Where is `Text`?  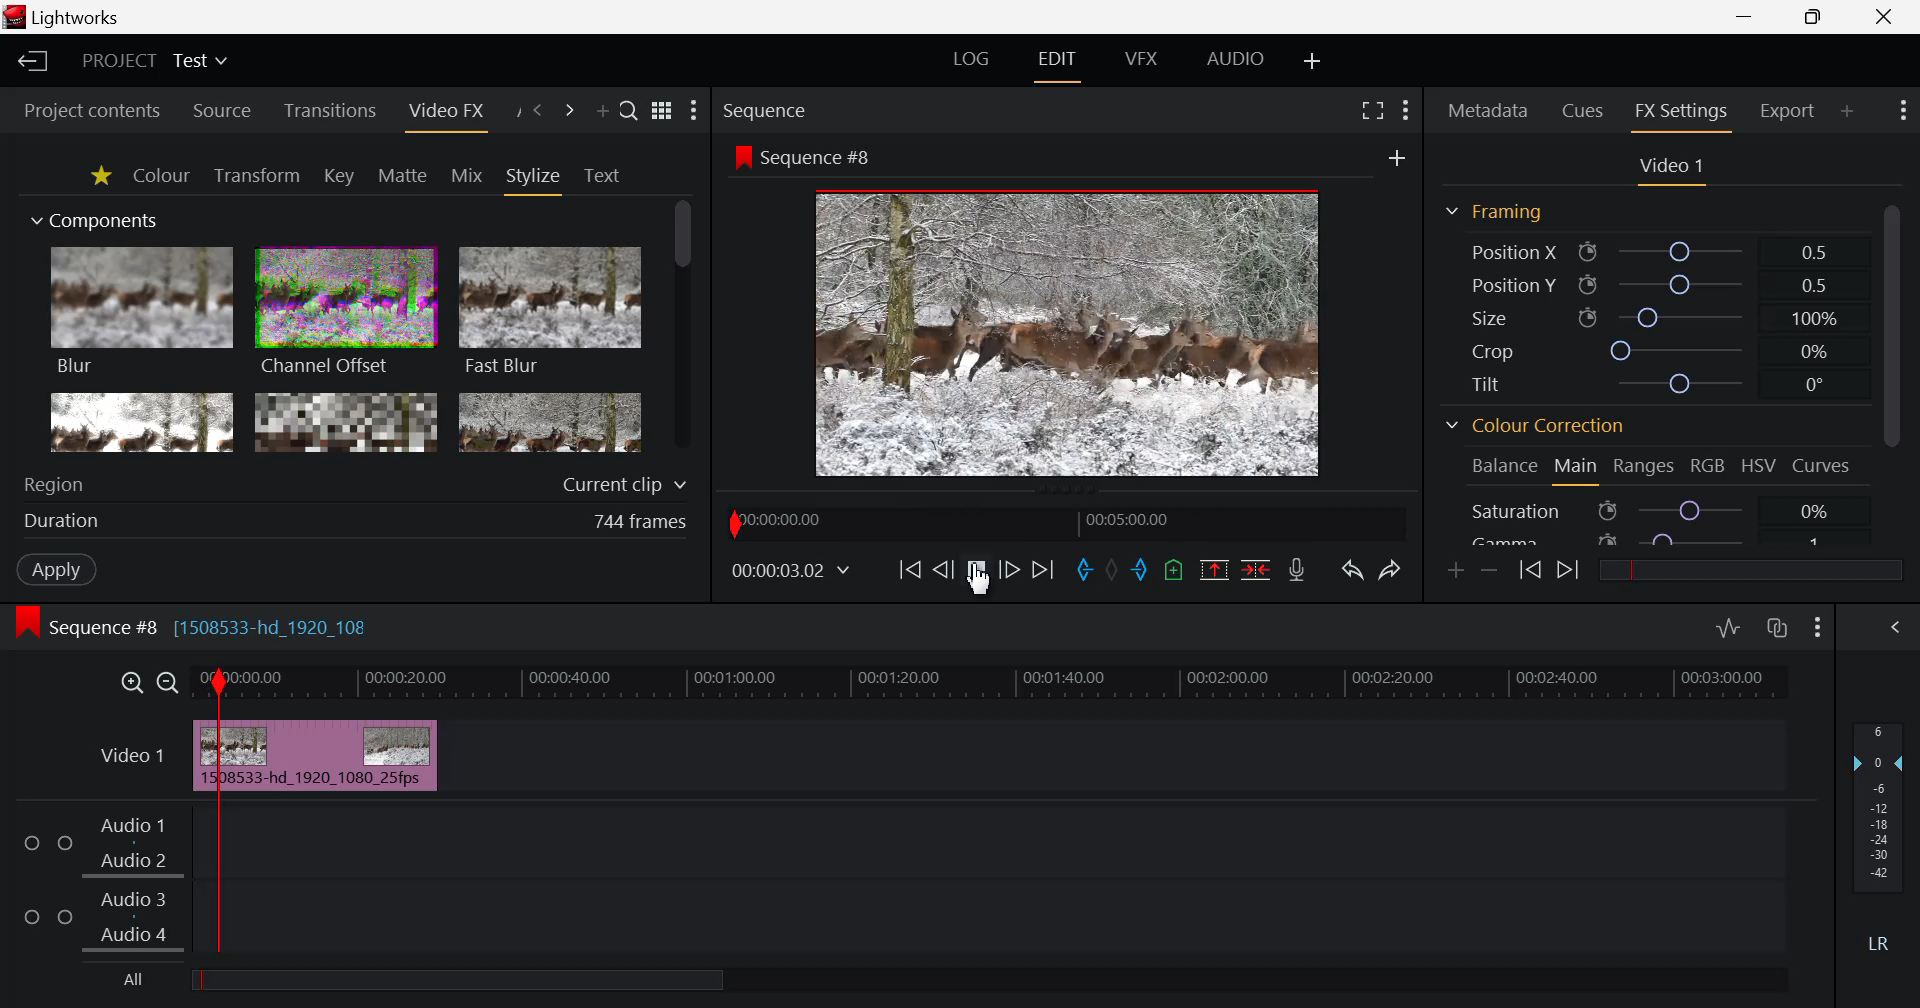 Text is located at coordinates (602, 176).